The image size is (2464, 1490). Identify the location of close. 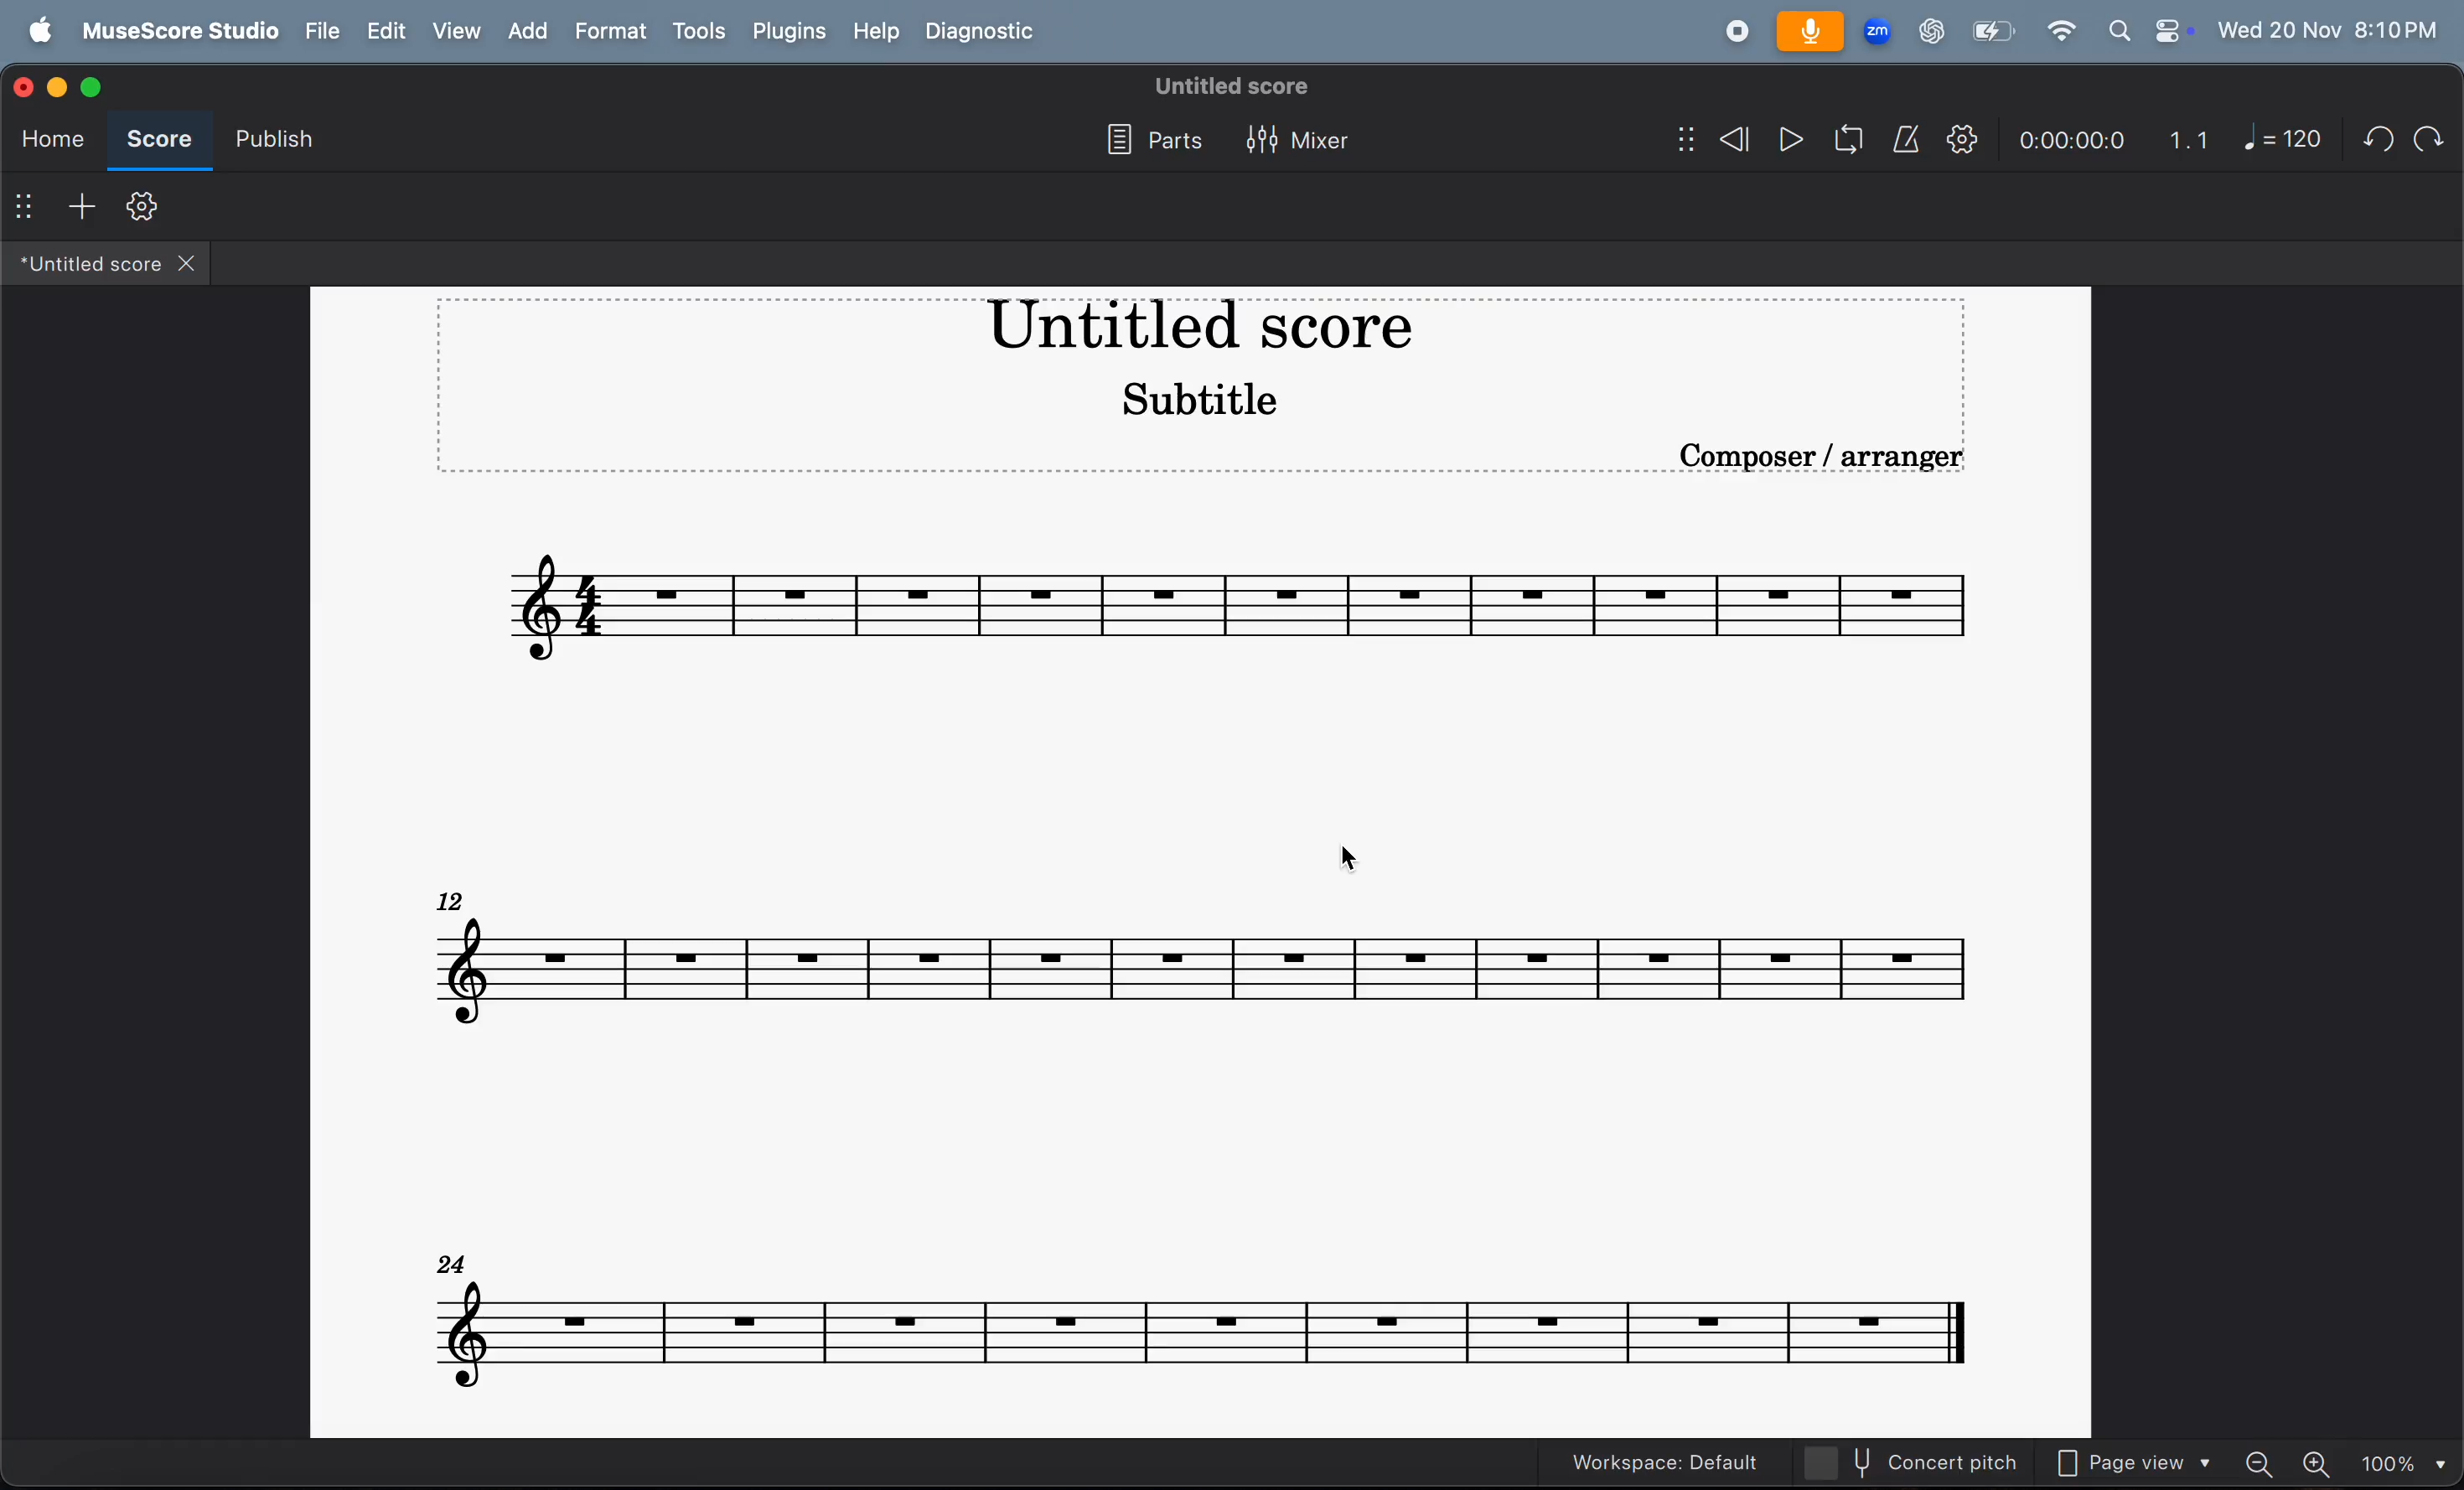
(27, 92).